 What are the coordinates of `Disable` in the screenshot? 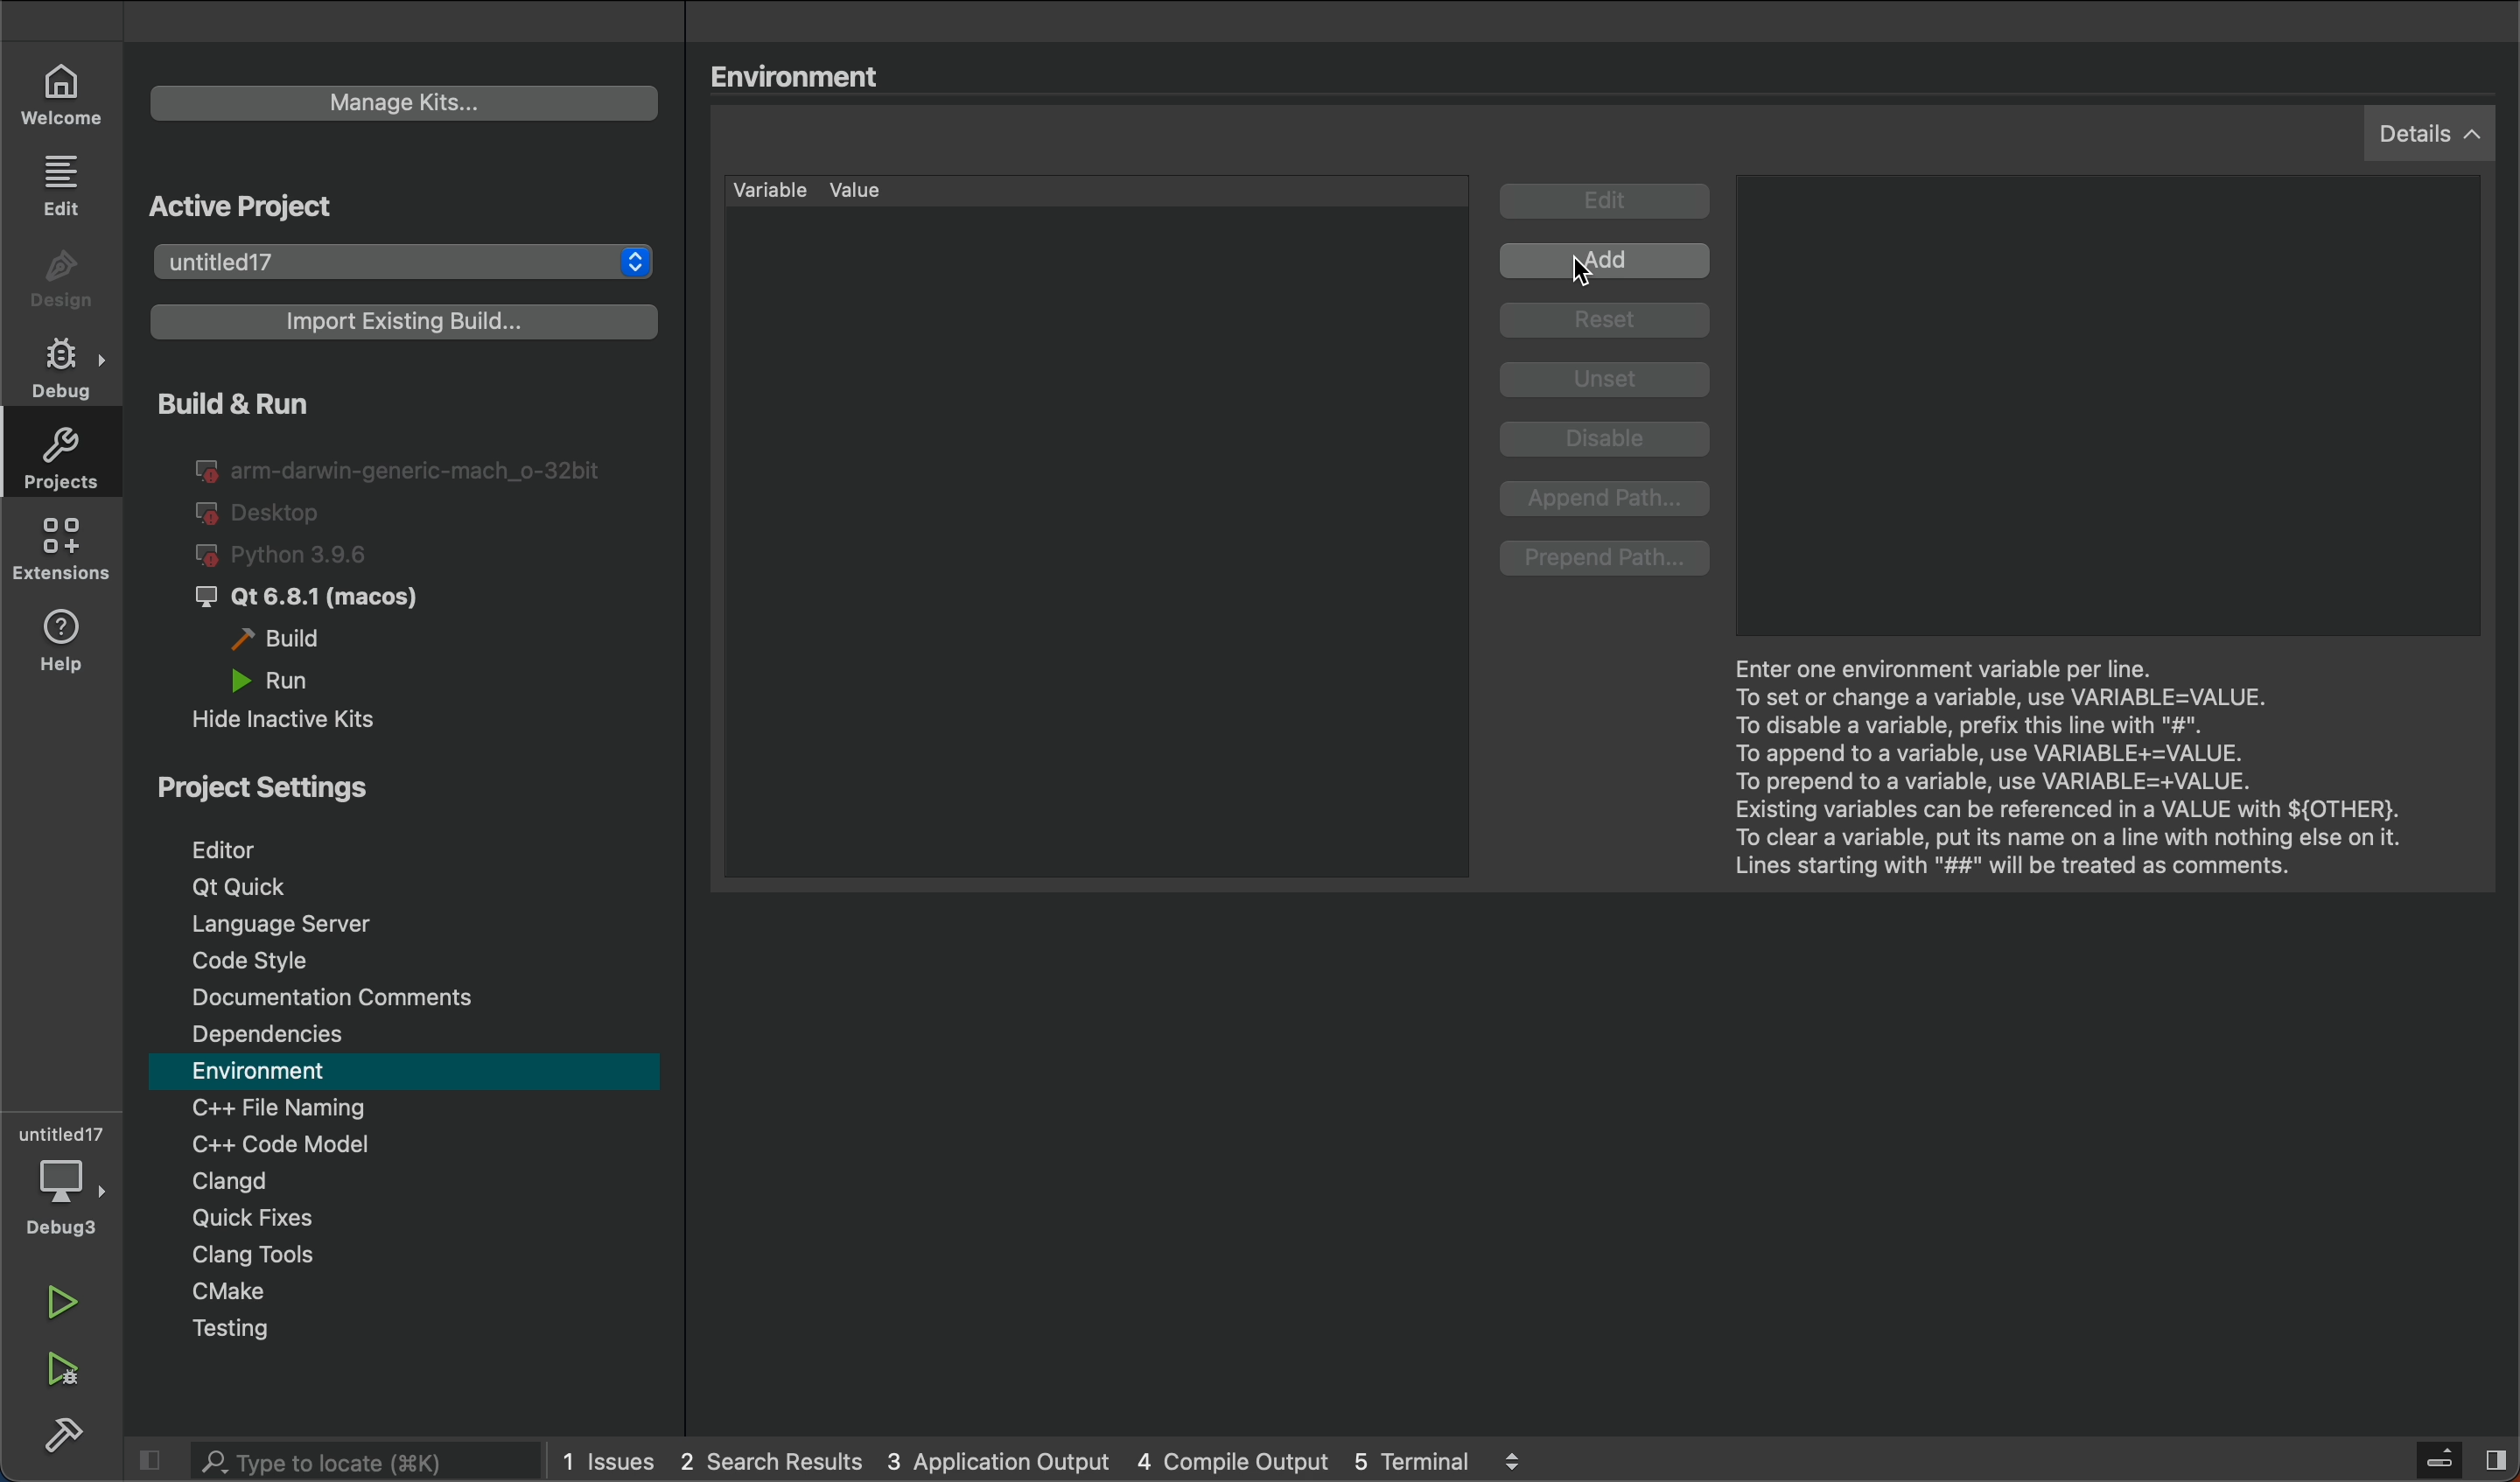 It's located at (1611, 442).